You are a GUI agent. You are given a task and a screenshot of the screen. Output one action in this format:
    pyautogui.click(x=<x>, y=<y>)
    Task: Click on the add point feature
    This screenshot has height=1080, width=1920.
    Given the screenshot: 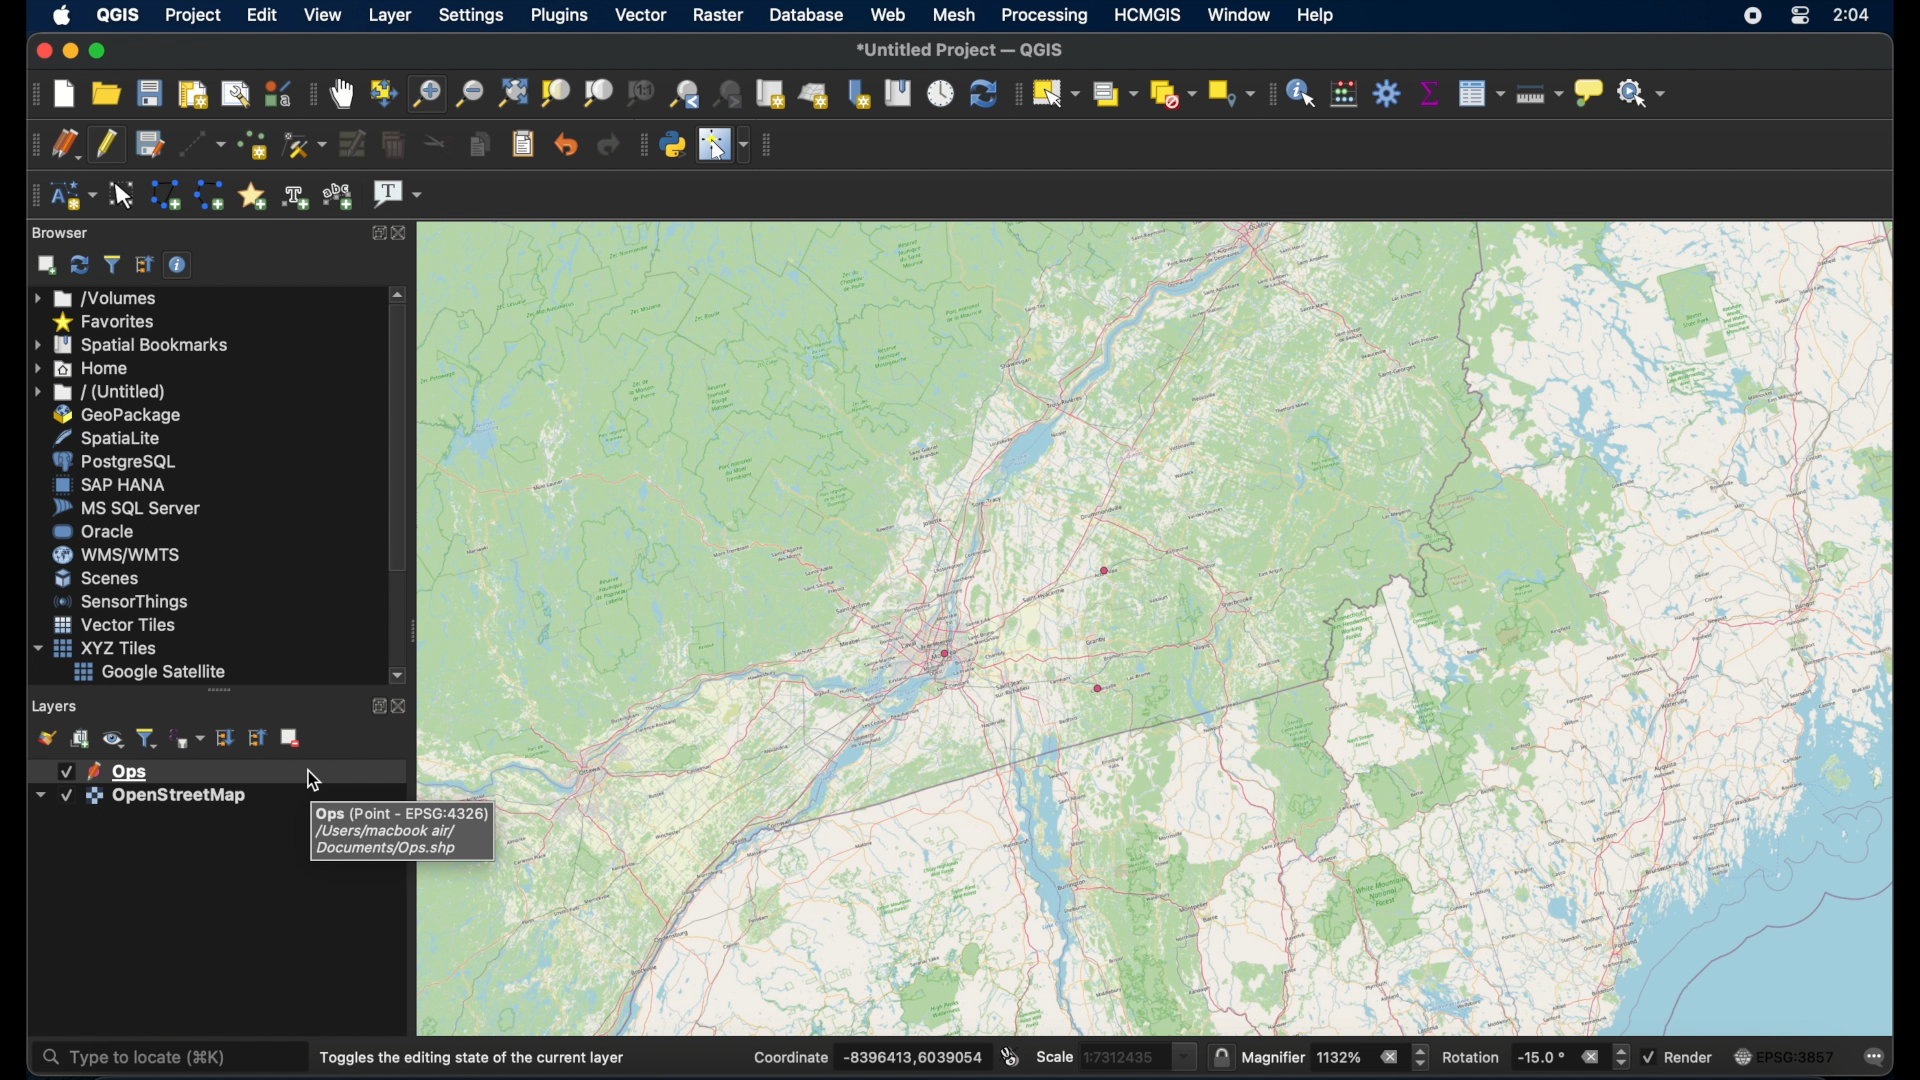 What is the action you would take?
    pyautogui.click(x=253, y=145)
    